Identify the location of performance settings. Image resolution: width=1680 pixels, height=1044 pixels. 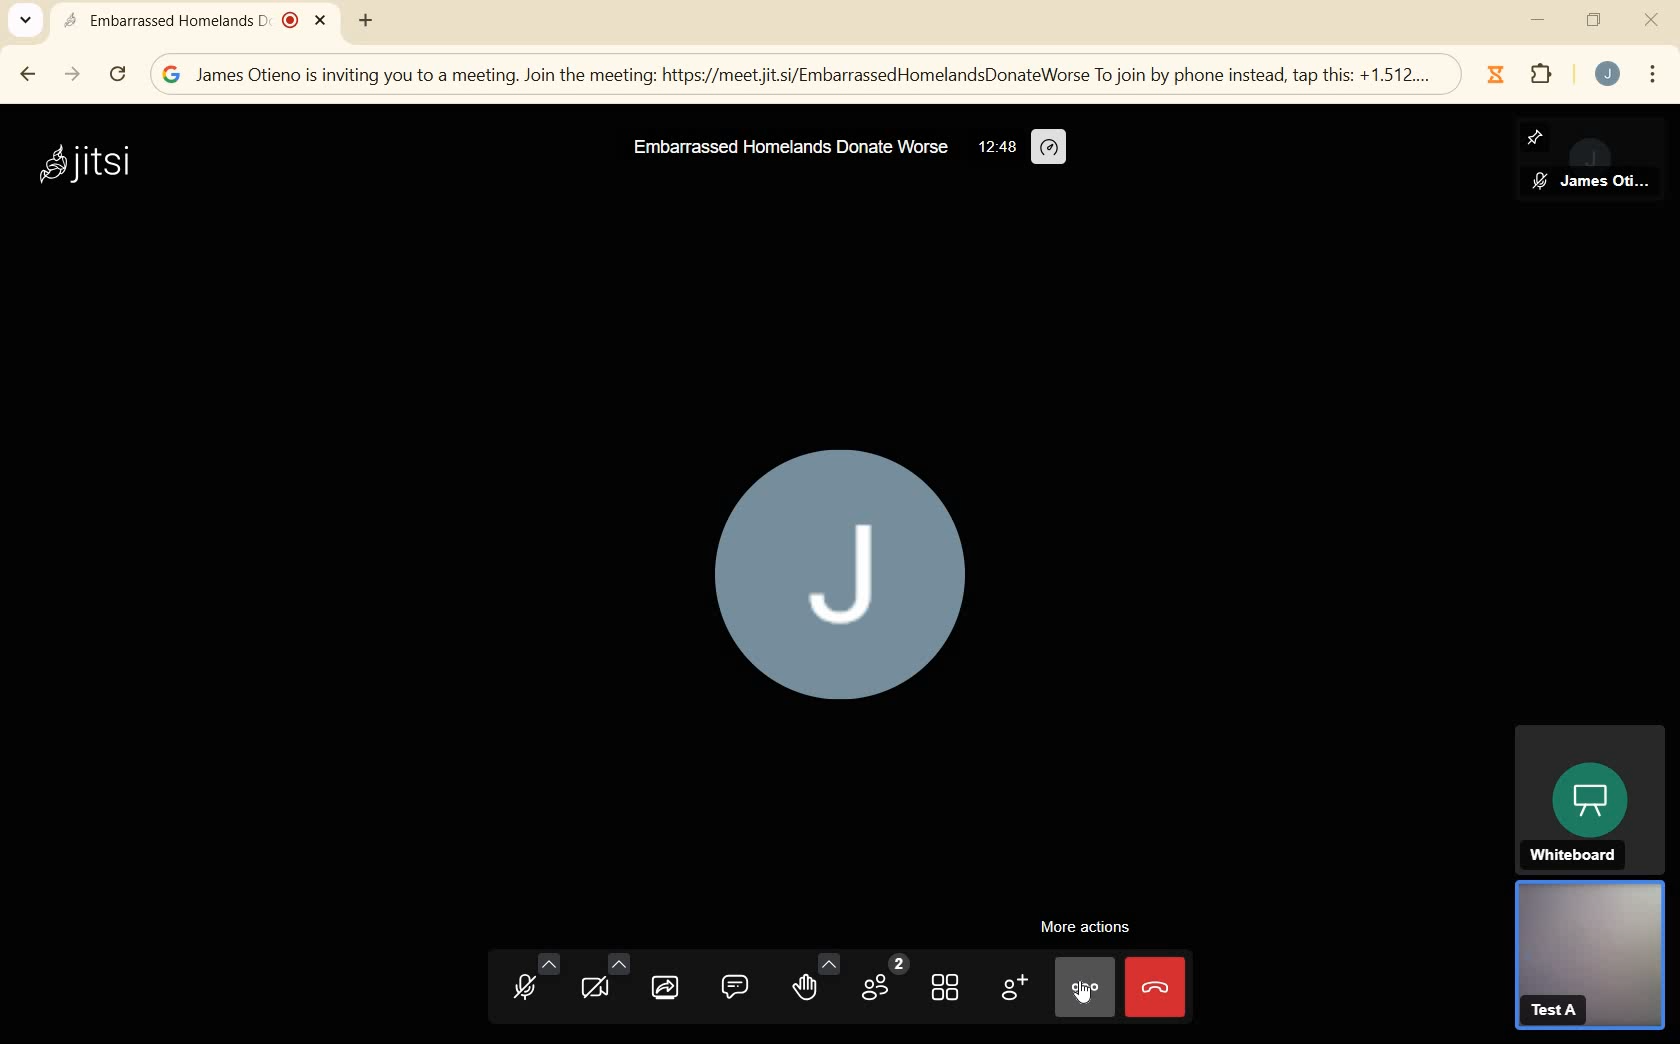
(1048, 148).